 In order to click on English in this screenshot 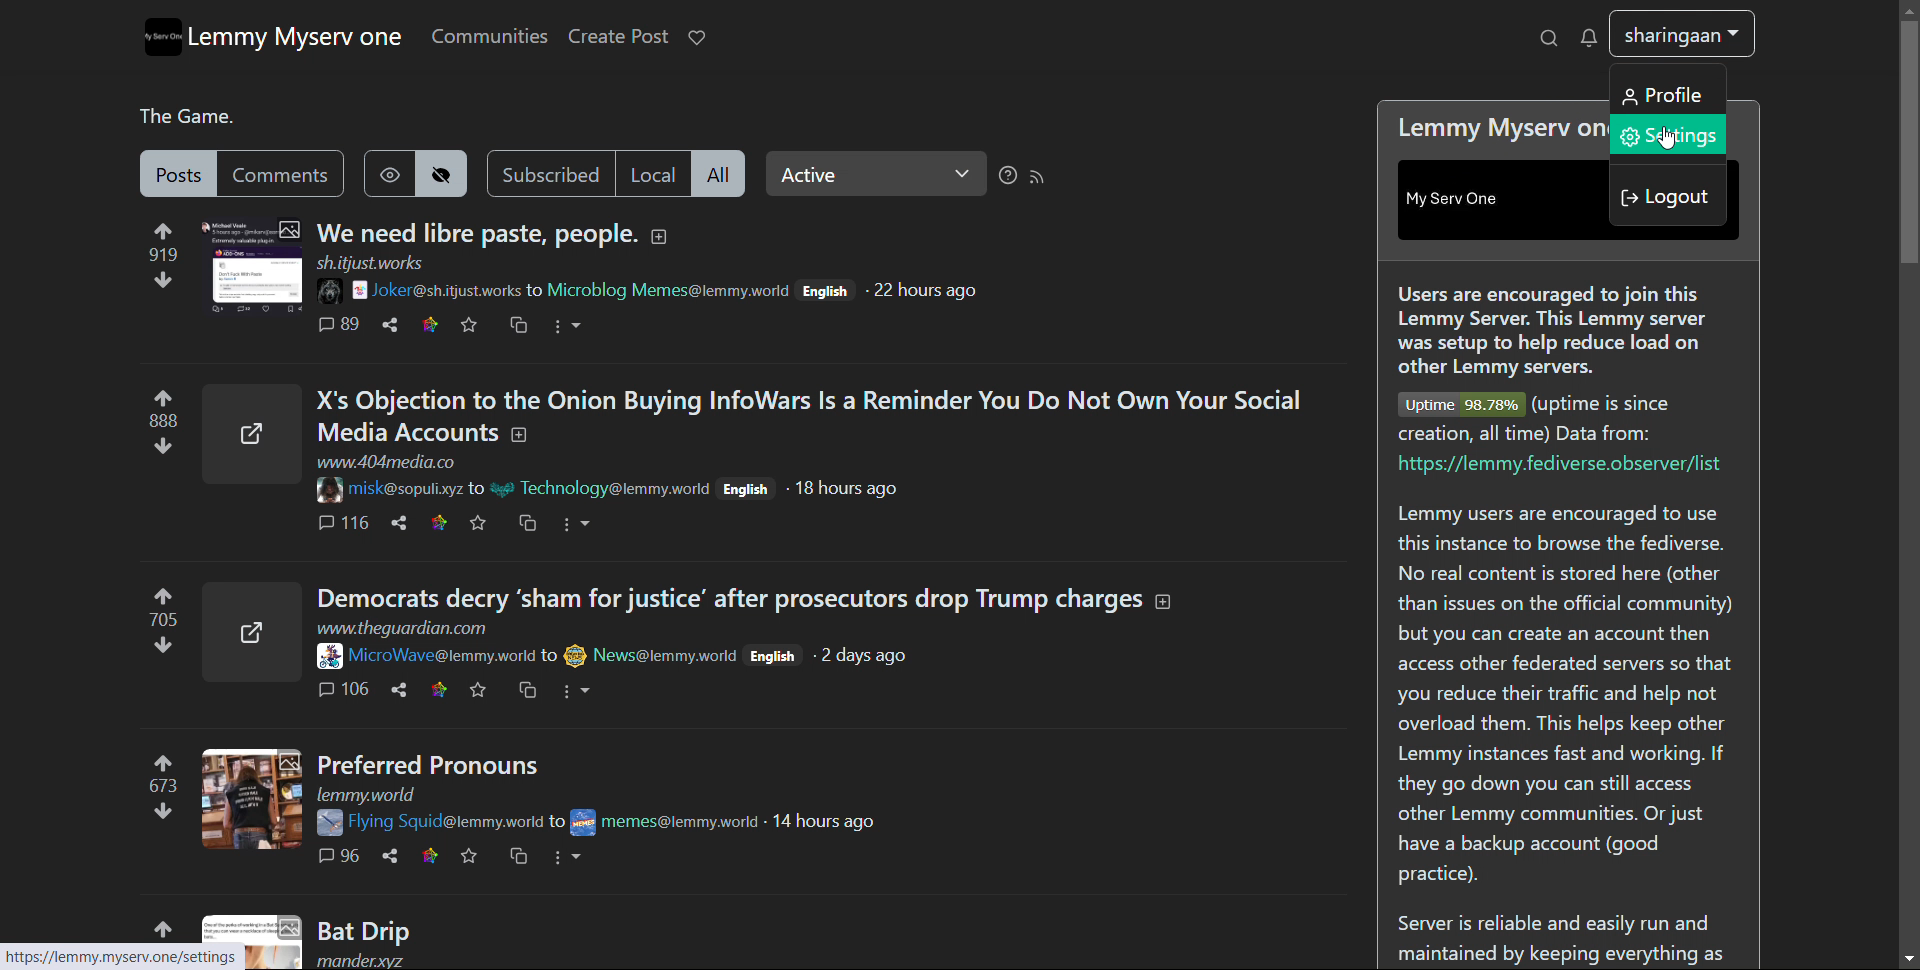, I will do `click(750, 493)`.